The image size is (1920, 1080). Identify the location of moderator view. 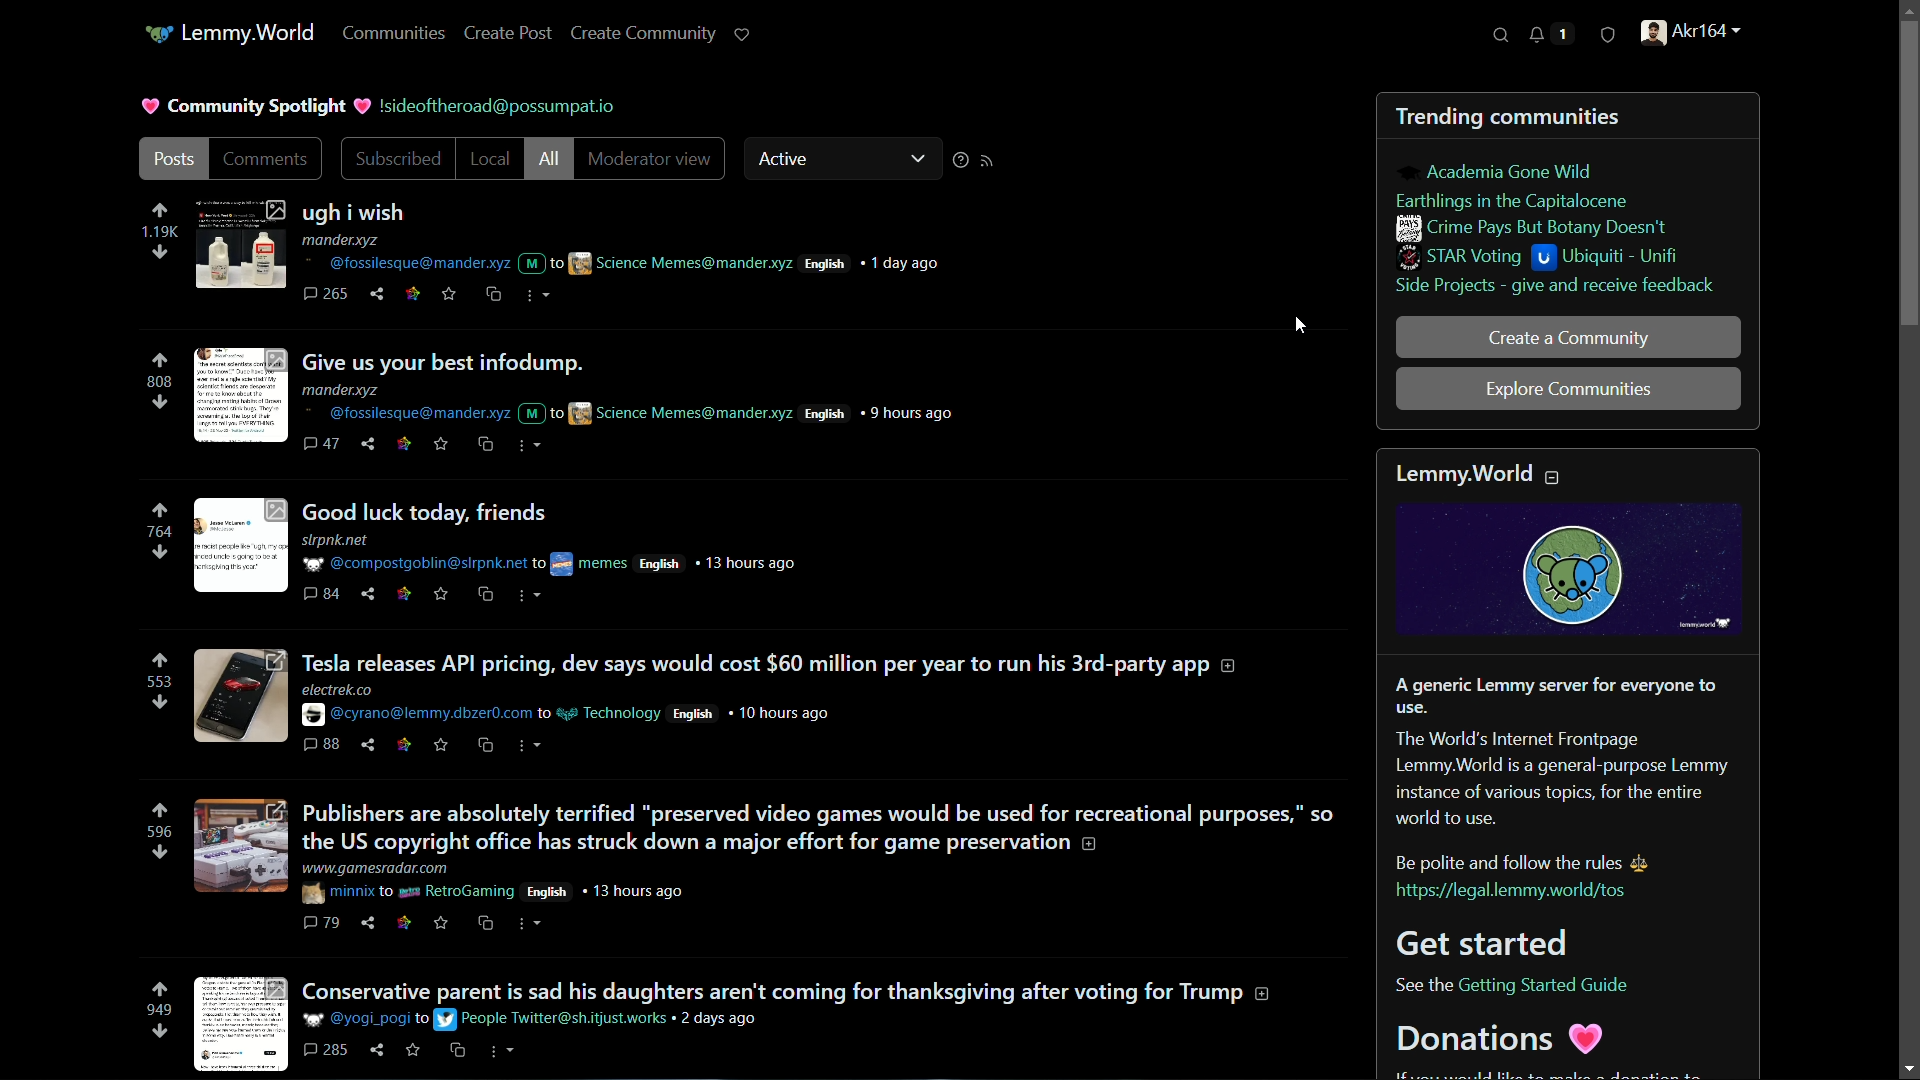
(646, 159).